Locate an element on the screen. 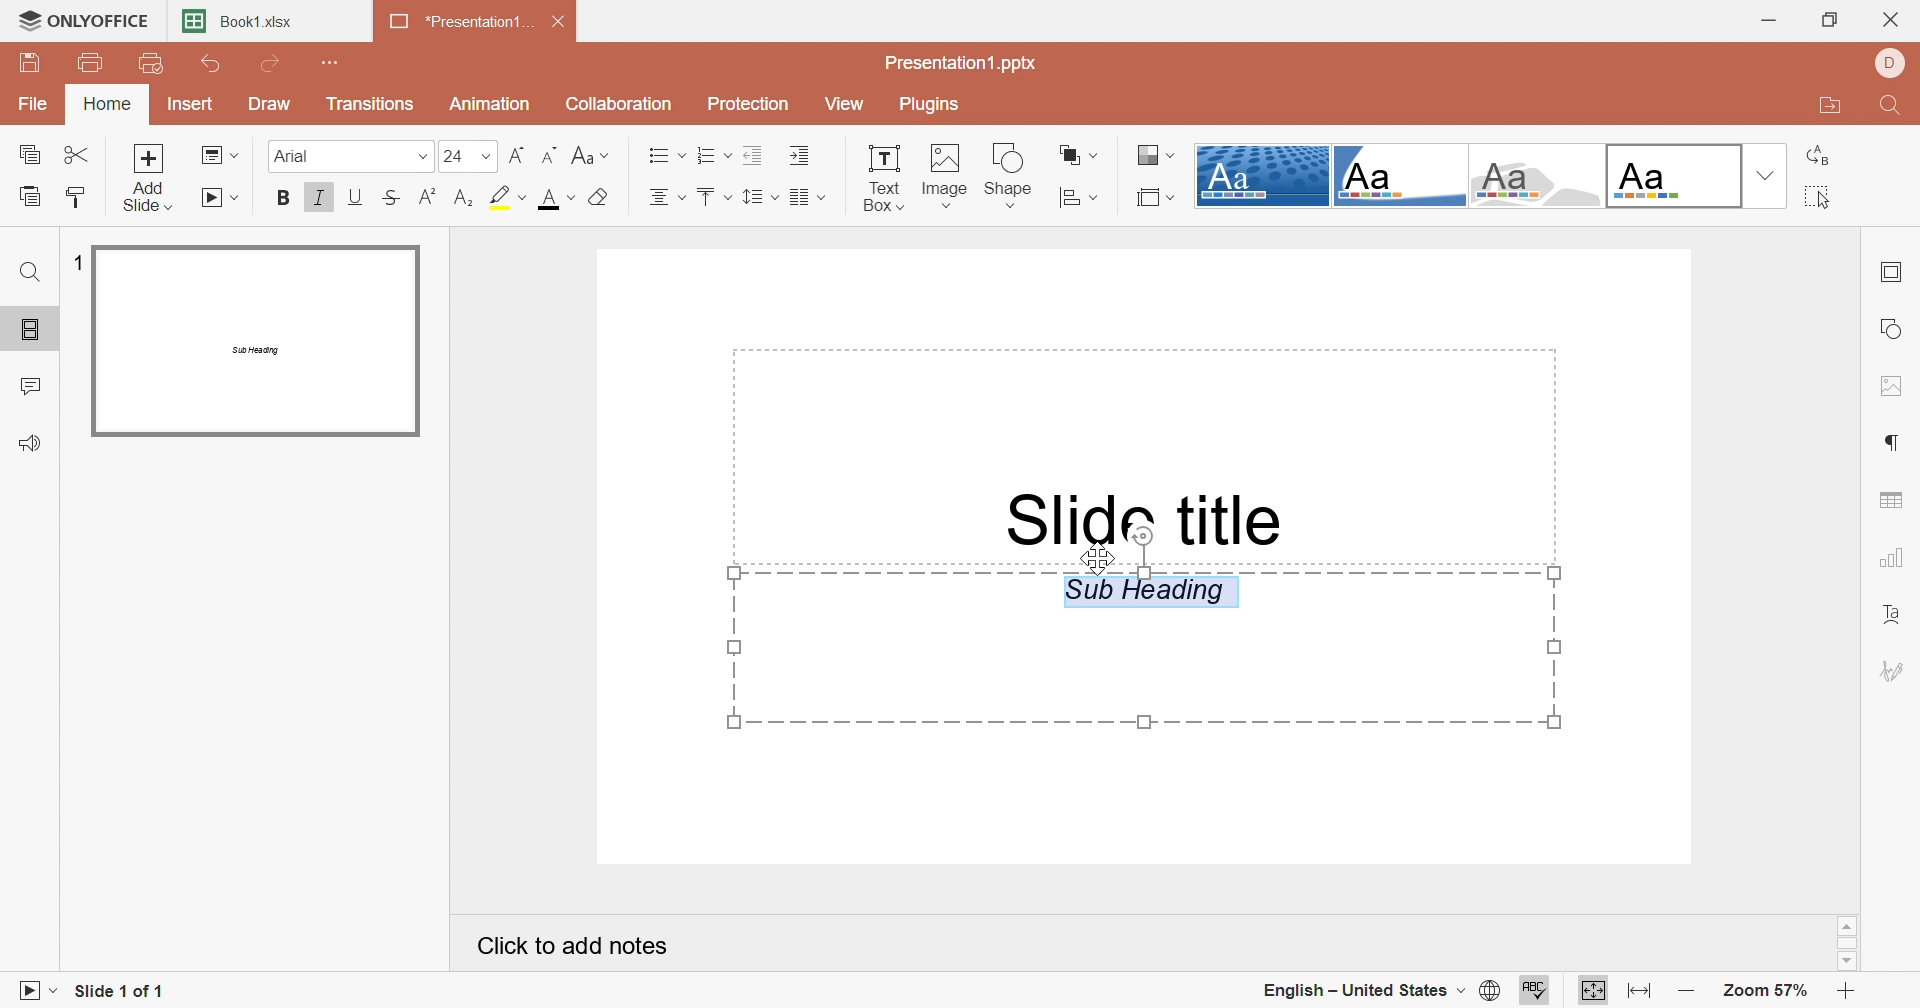  Drop Down is located at coordinates (1767, 175).